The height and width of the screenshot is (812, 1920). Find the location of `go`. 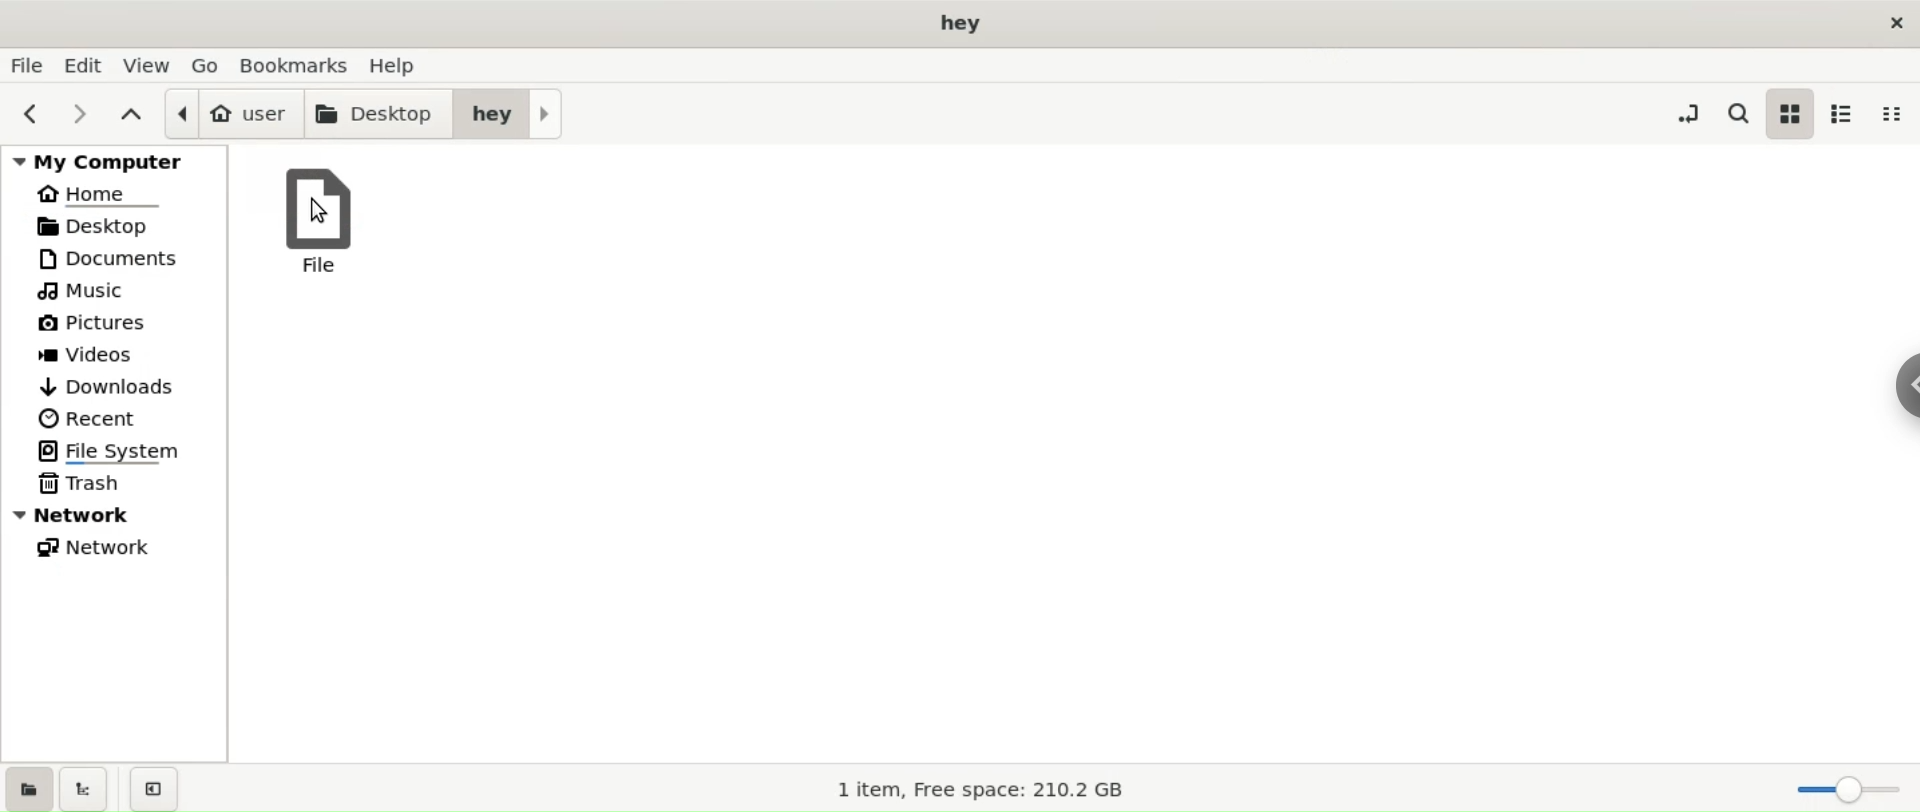

go is located at coordinates (208, 66).